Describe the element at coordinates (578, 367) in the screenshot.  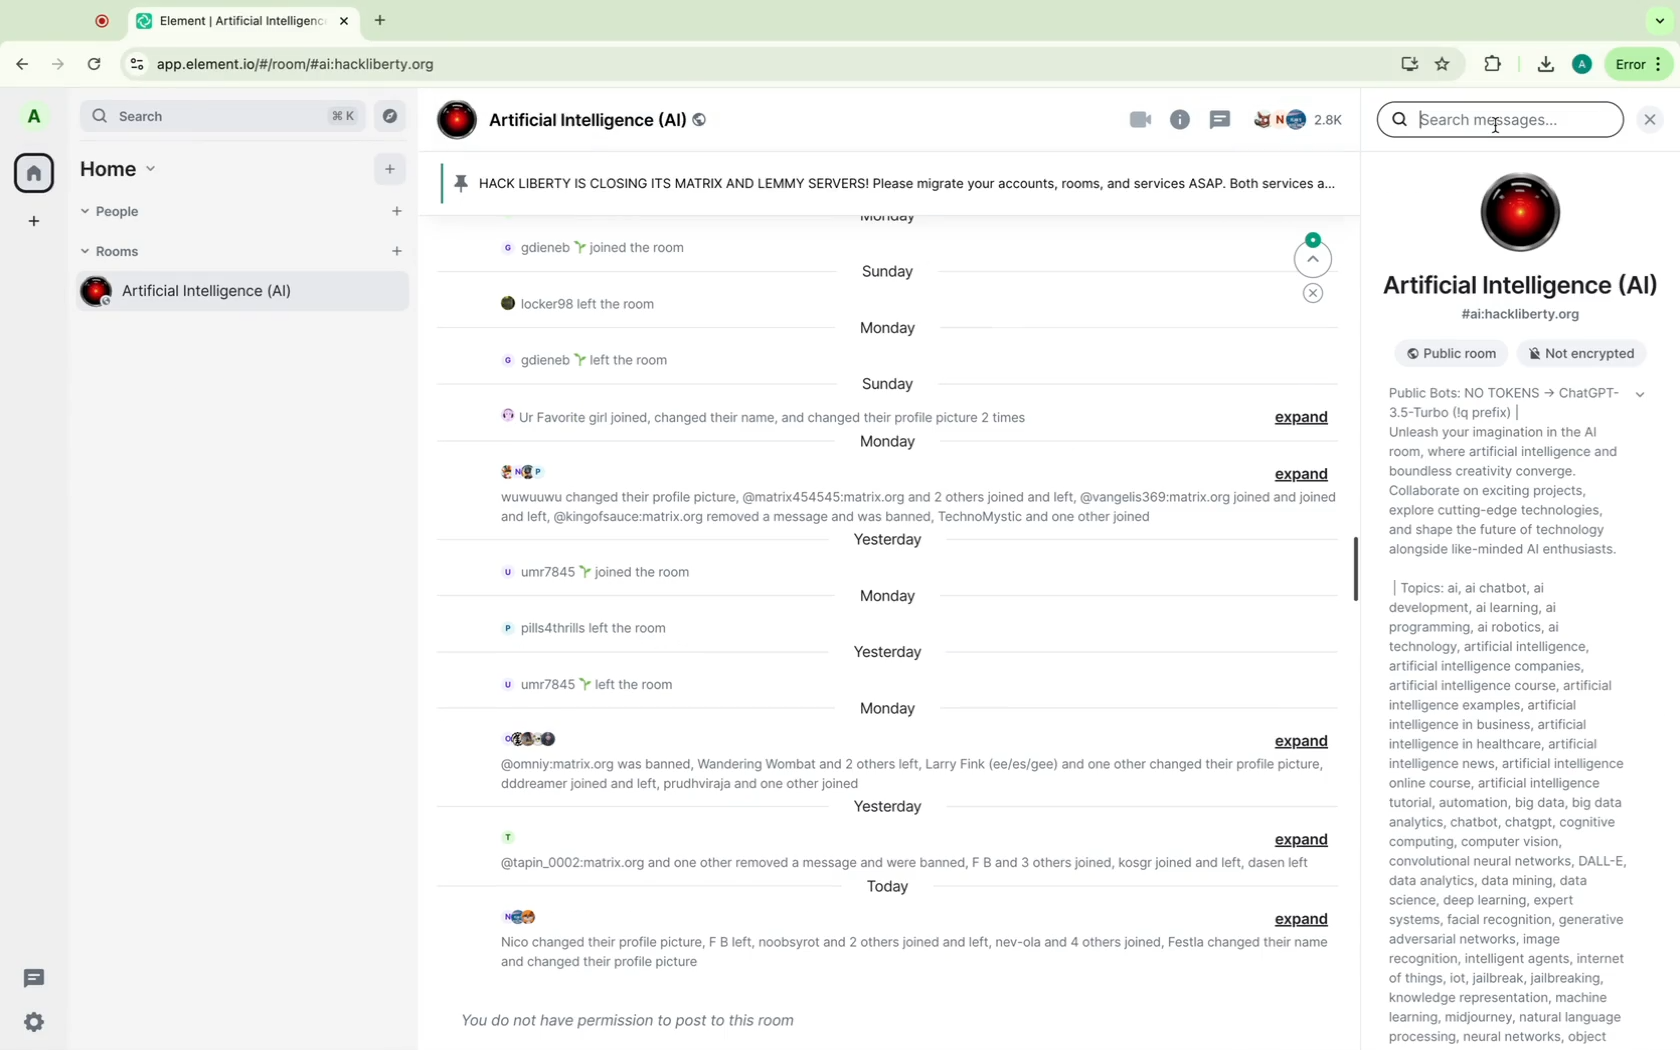
I see `message` at that location.